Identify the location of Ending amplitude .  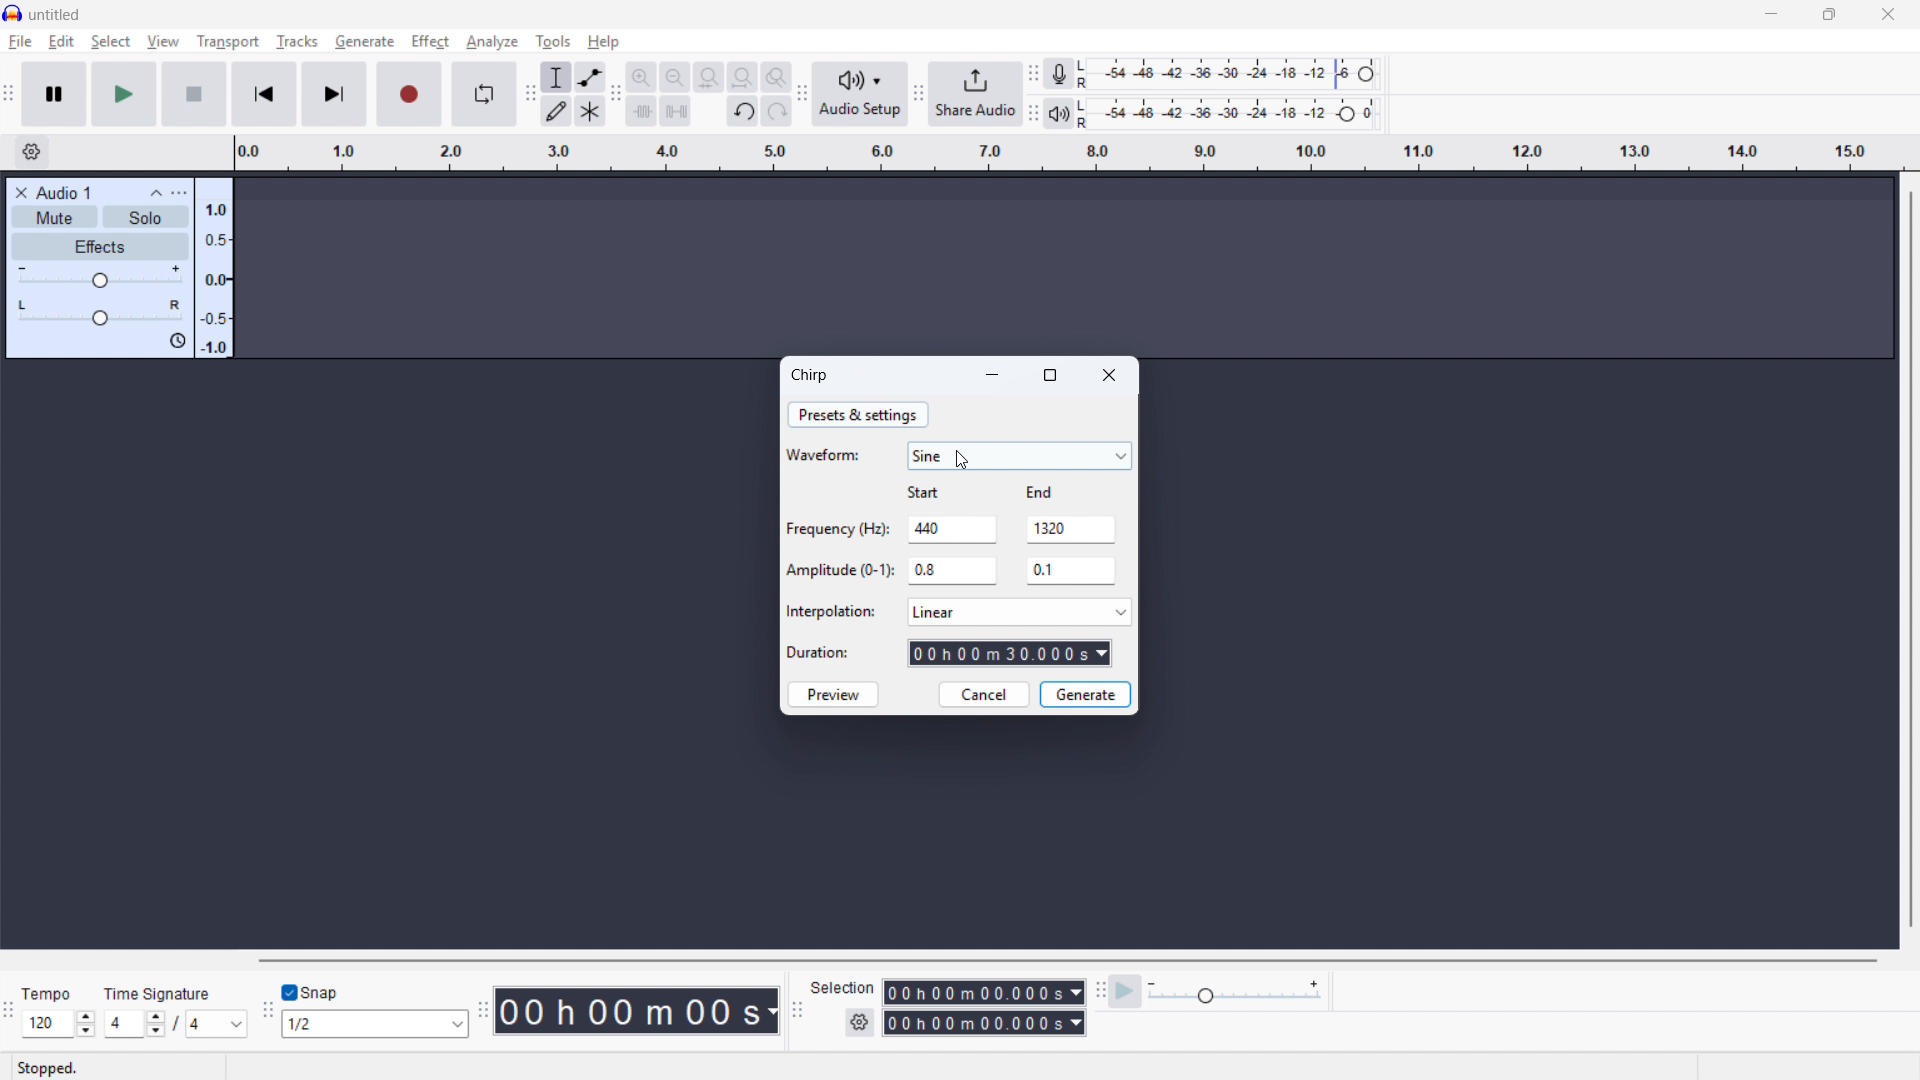
(1070, 570).